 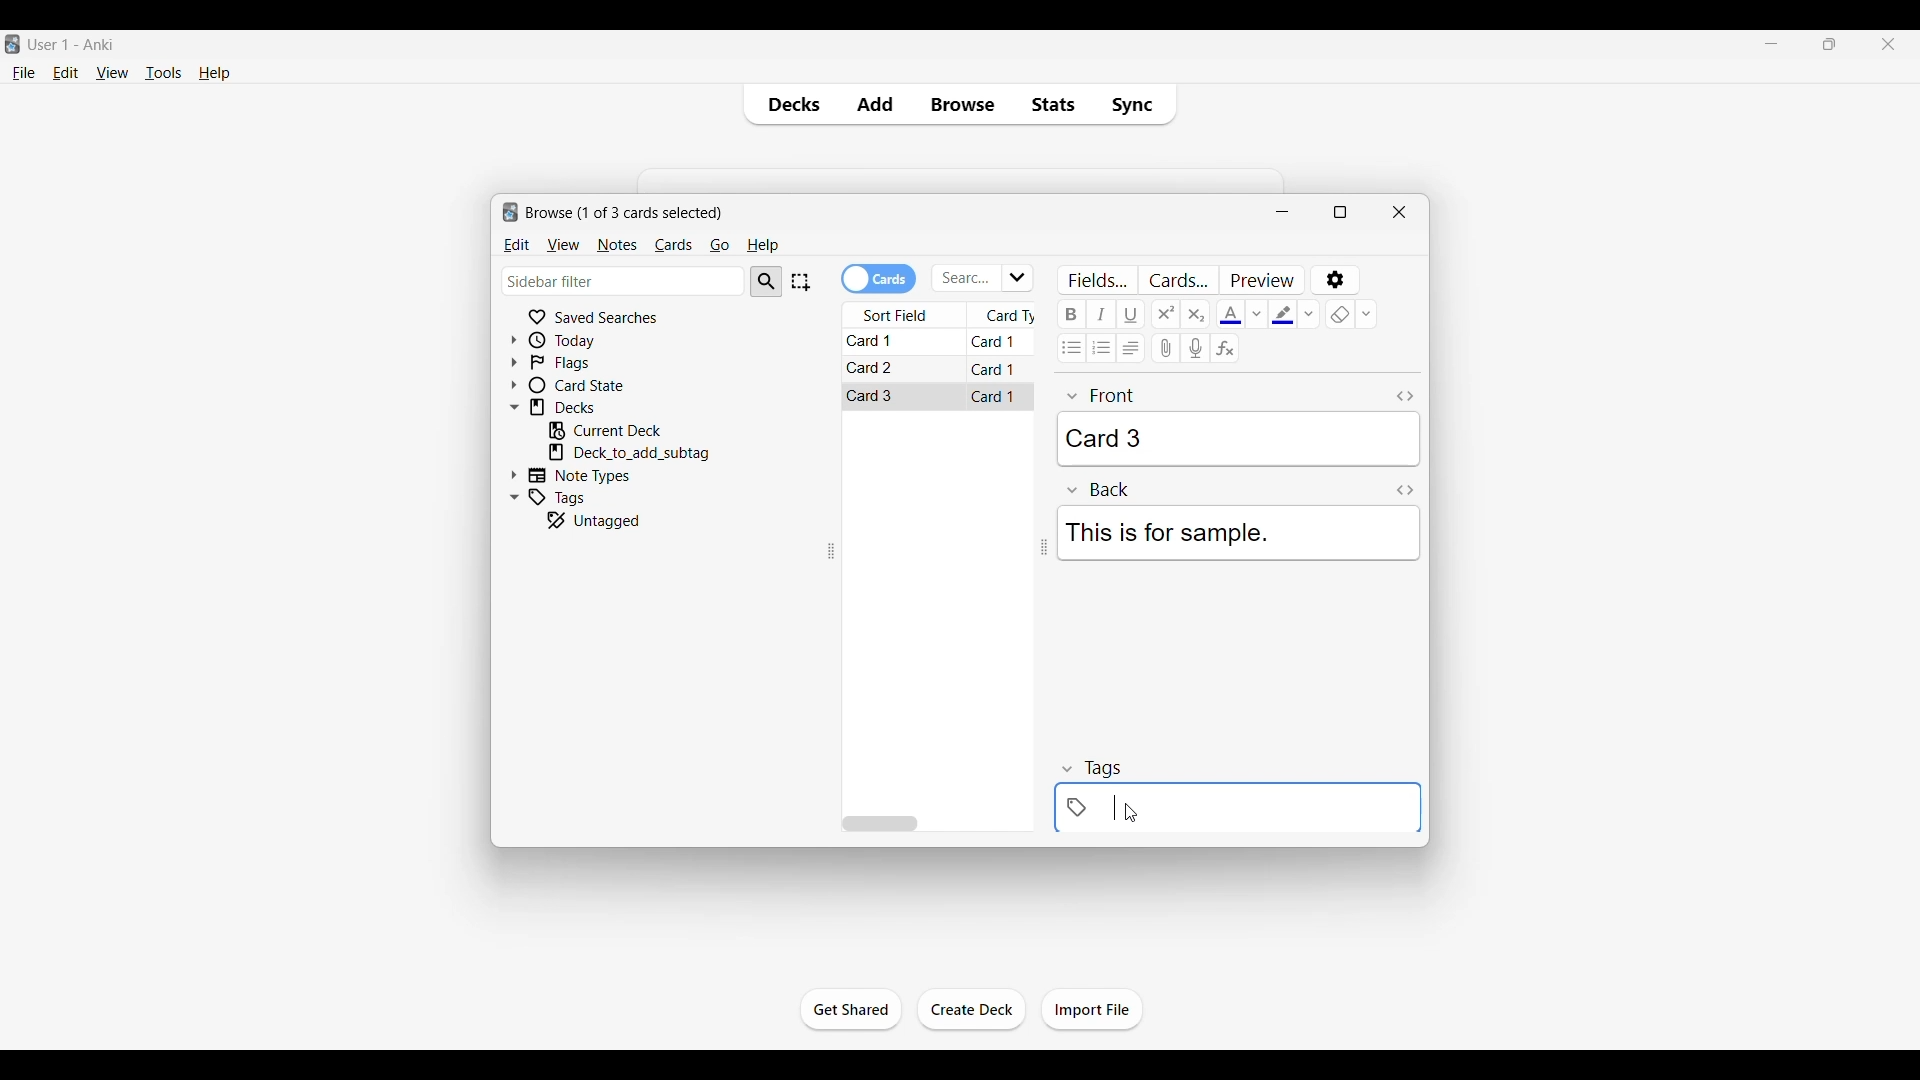 I want to click on Decks, so click(x=789, y=104).